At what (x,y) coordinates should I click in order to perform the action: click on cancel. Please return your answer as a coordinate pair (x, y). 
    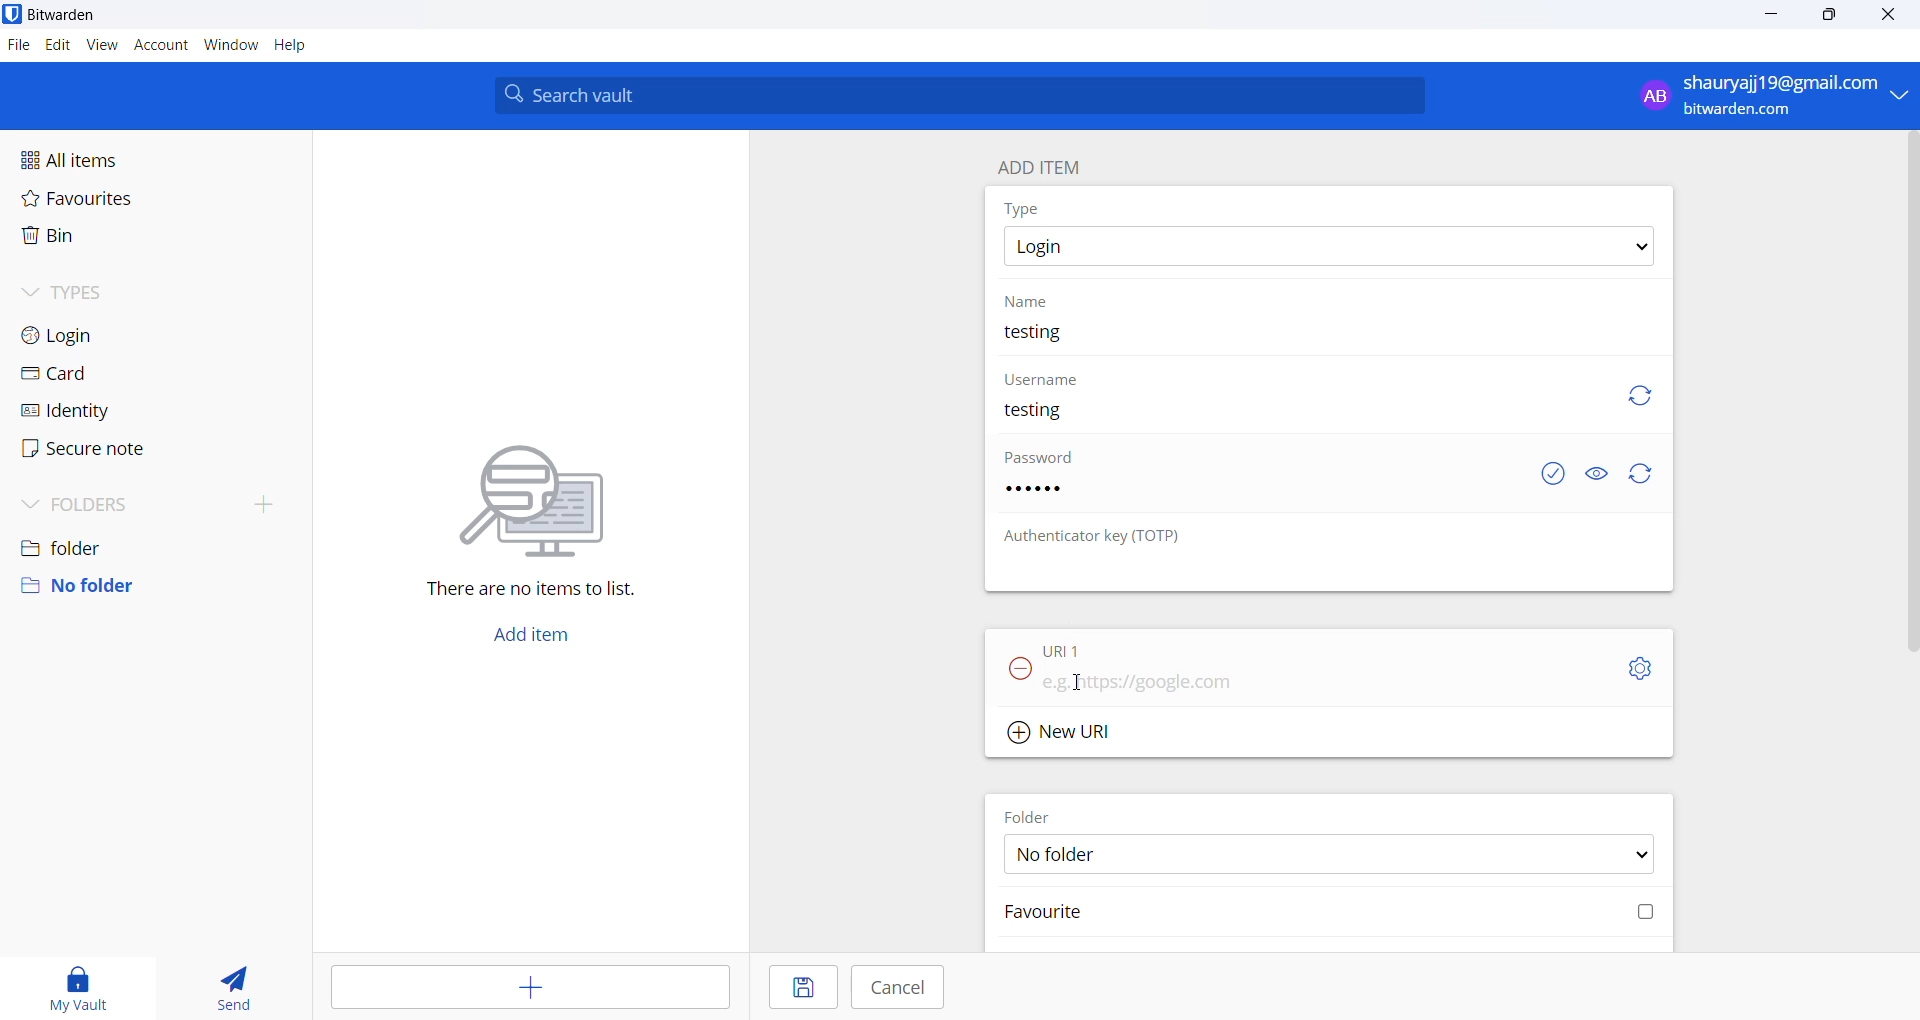
    Looking at the image, I should click on (896, 987).